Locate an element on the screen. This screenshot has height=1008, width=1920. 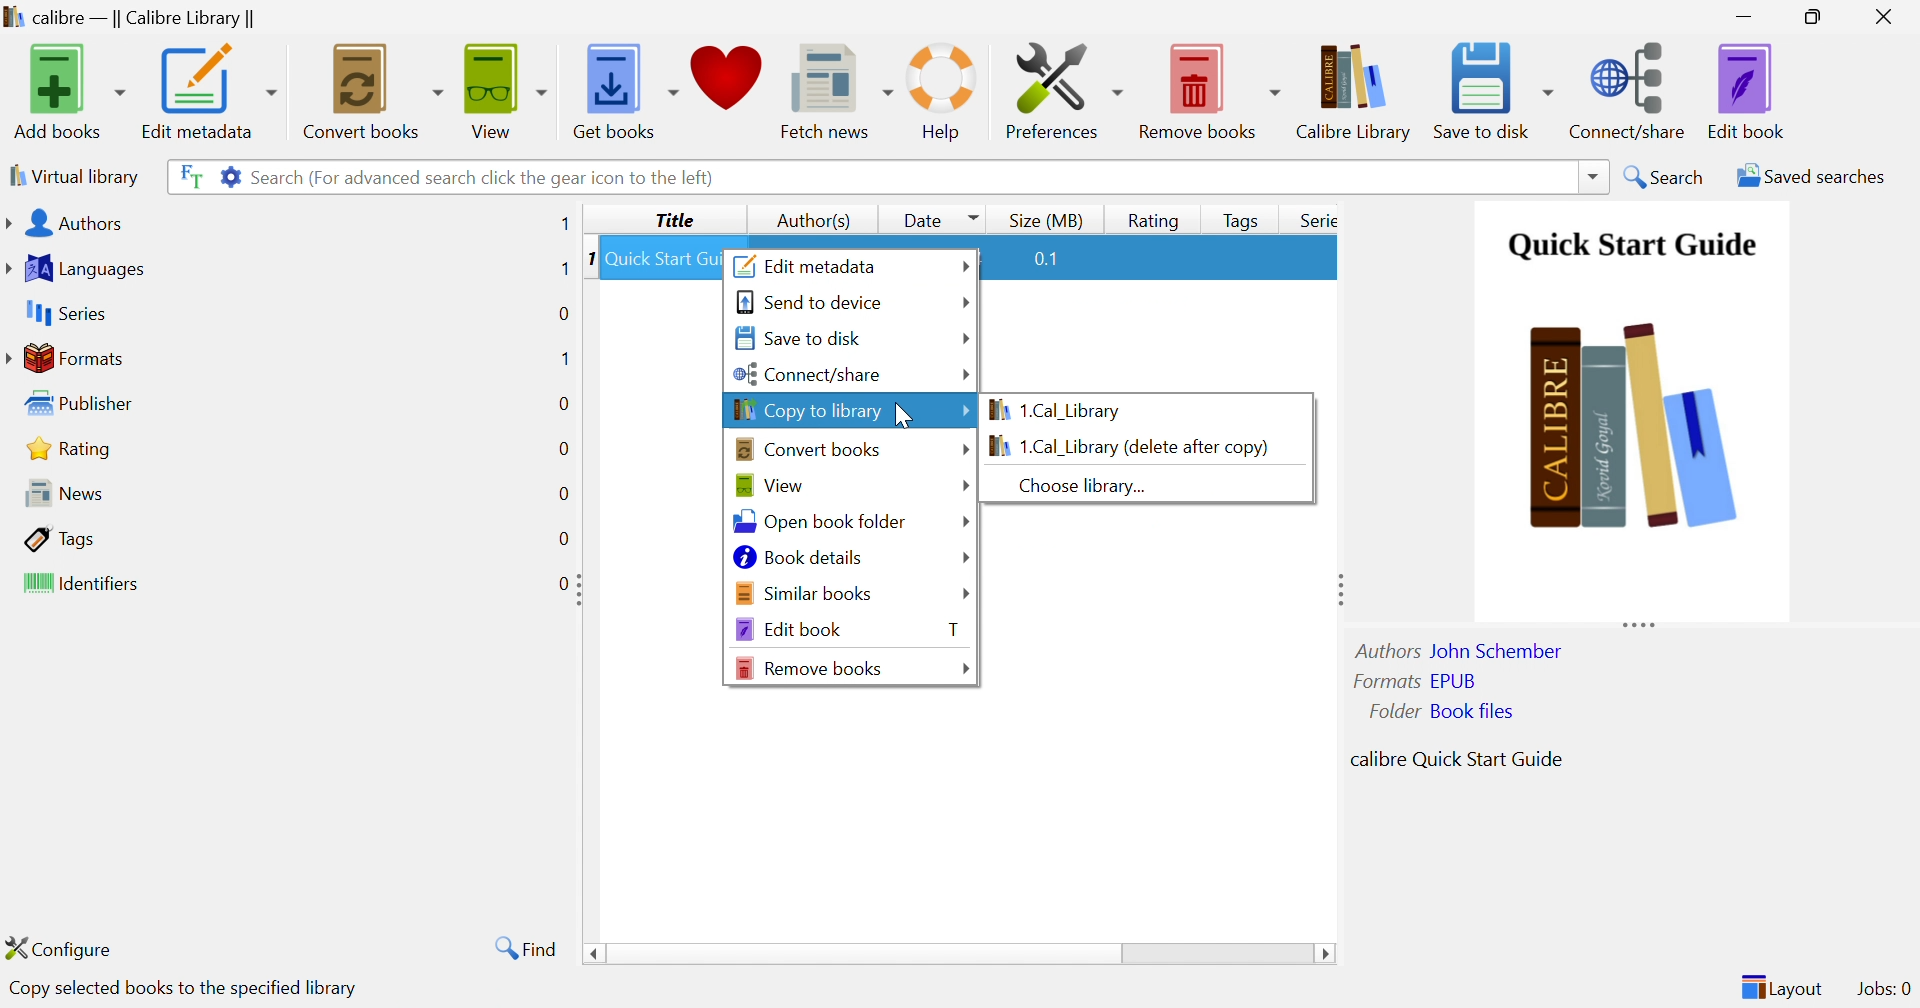
Series is located at coordinates (64, 312).